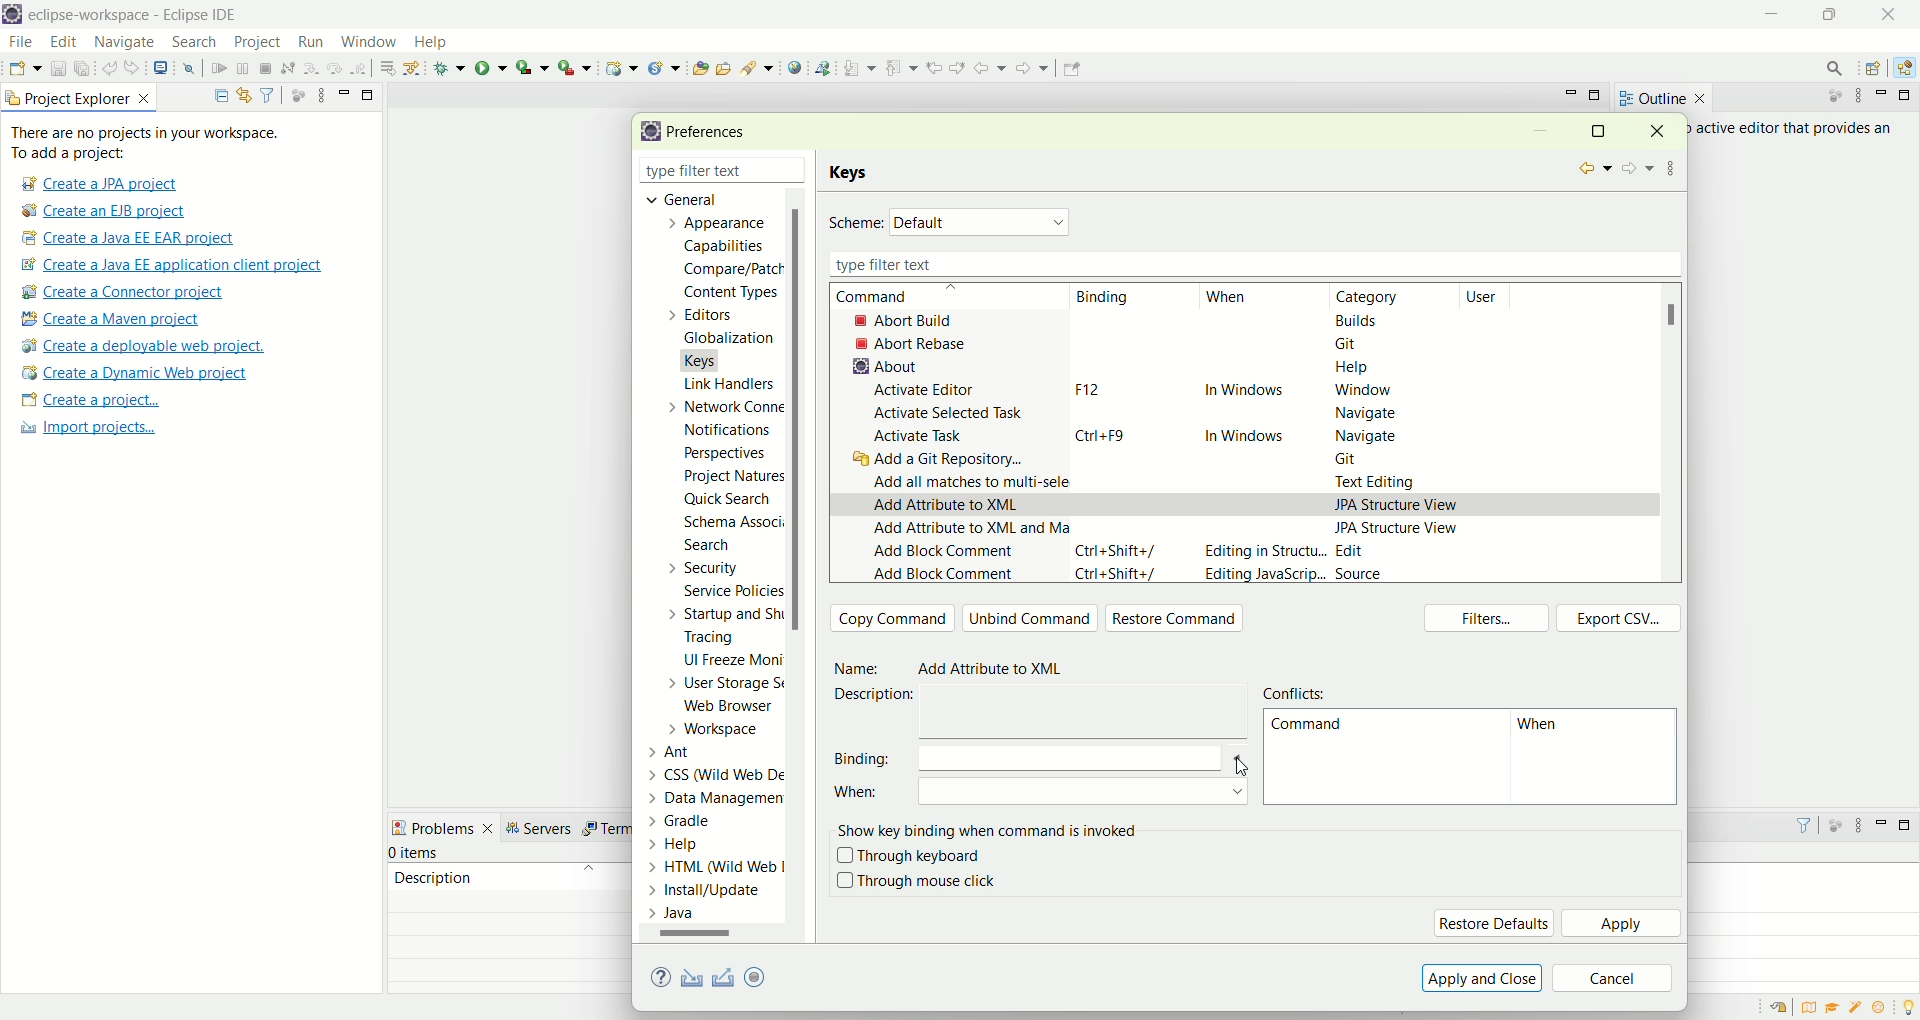  Describe the element at coordinates (1227, 298) in the screenshot. I see `when` at that location.